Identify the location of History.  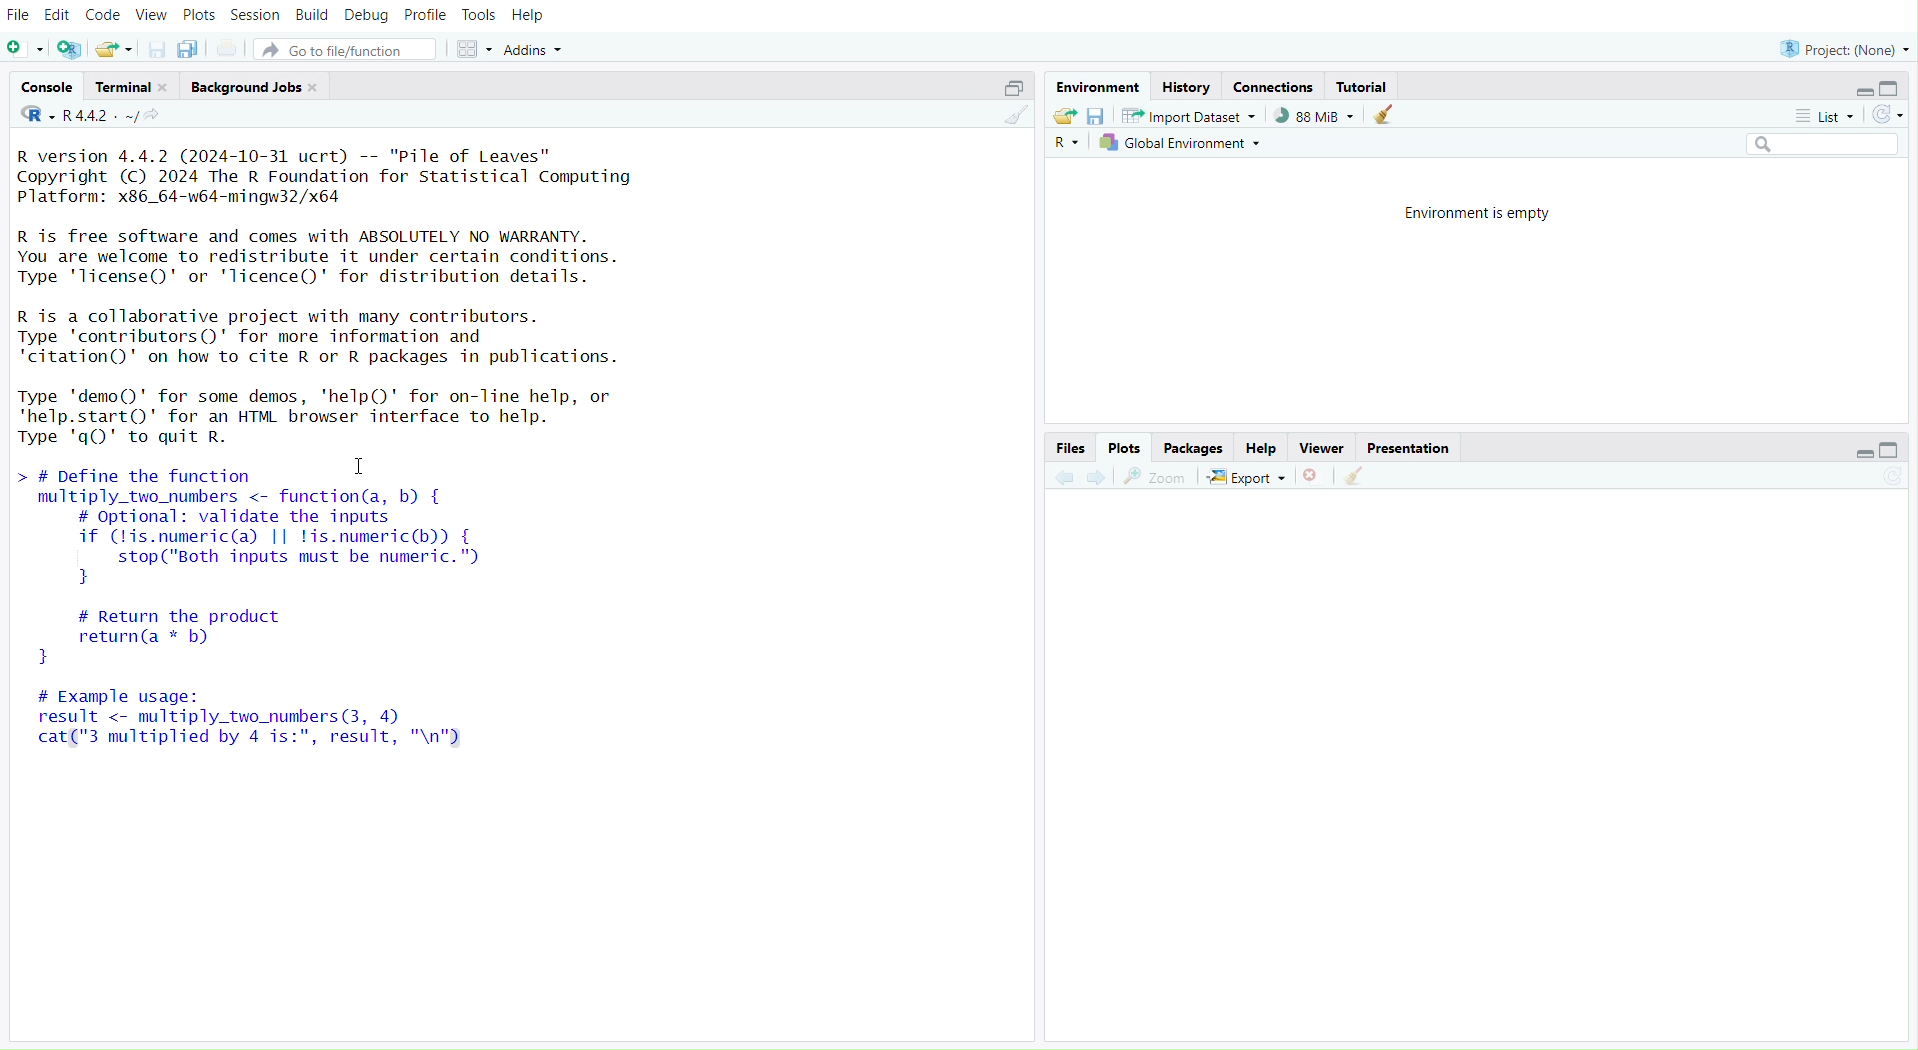
(1187, 85).